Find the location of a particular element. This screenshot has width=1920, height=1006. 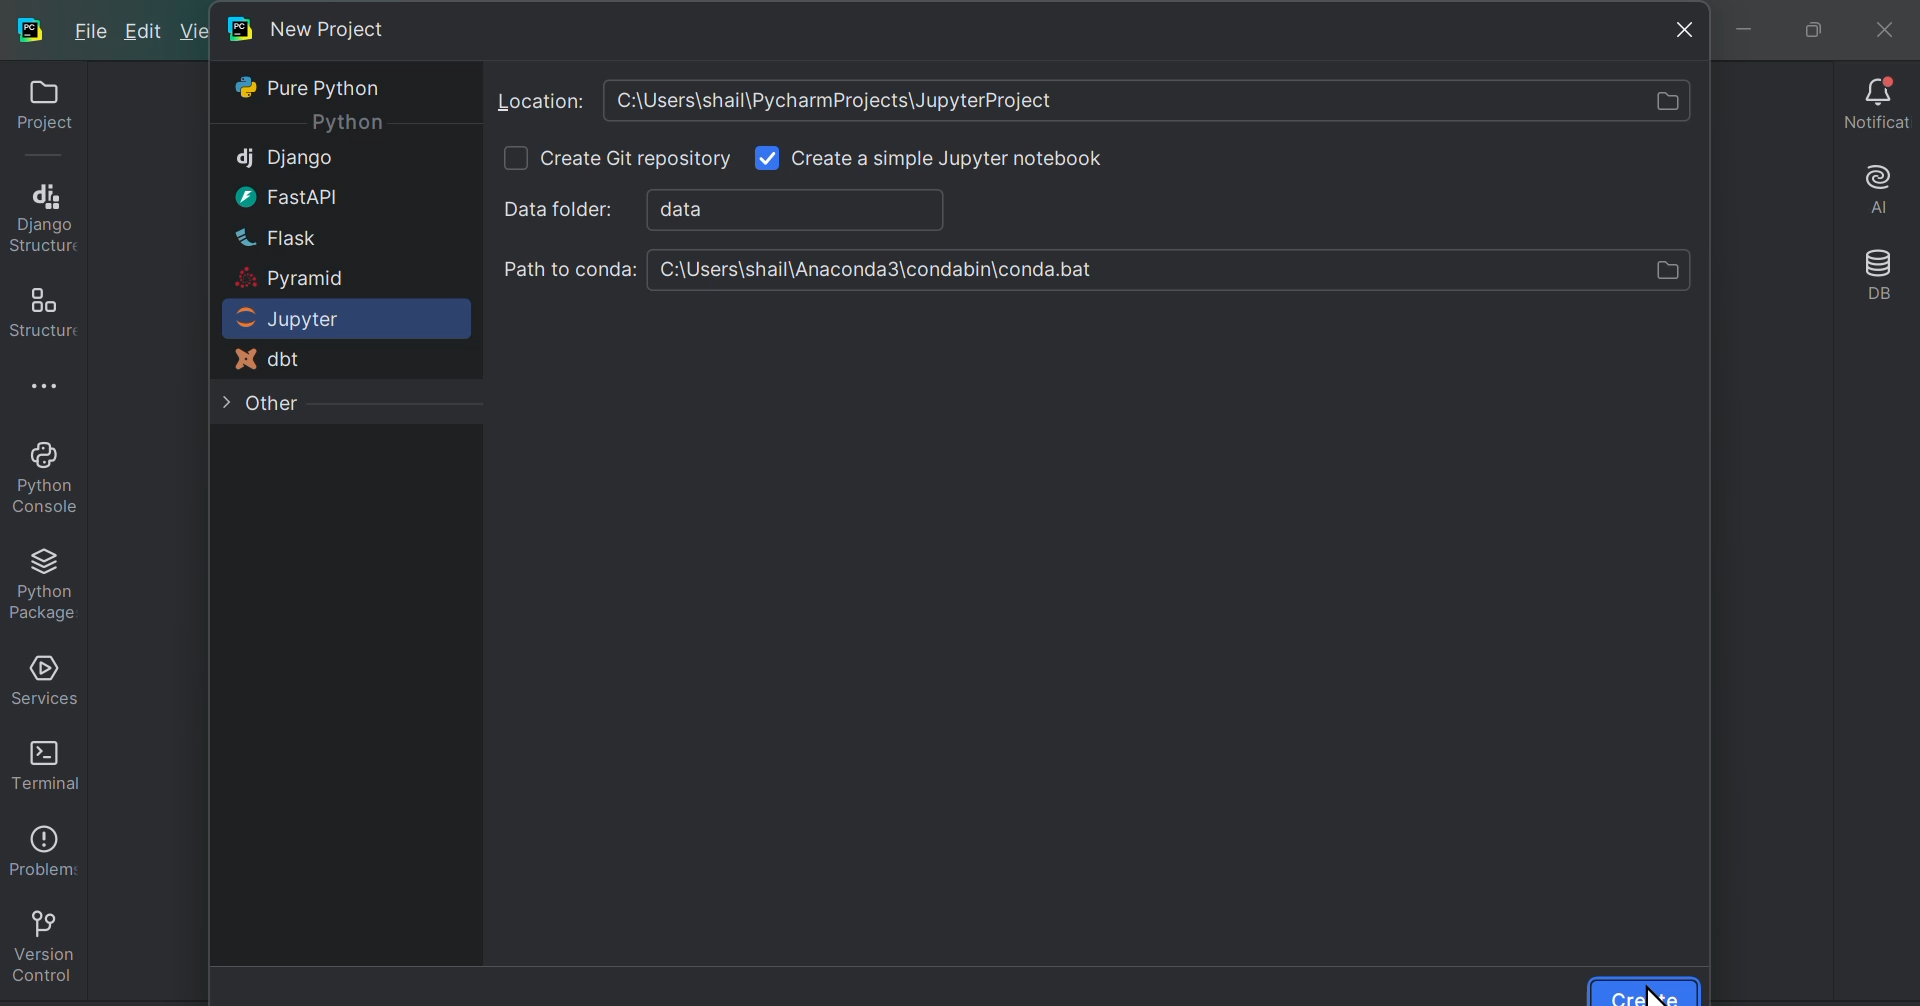

AI assistant is located at coordinates (1874, 187).